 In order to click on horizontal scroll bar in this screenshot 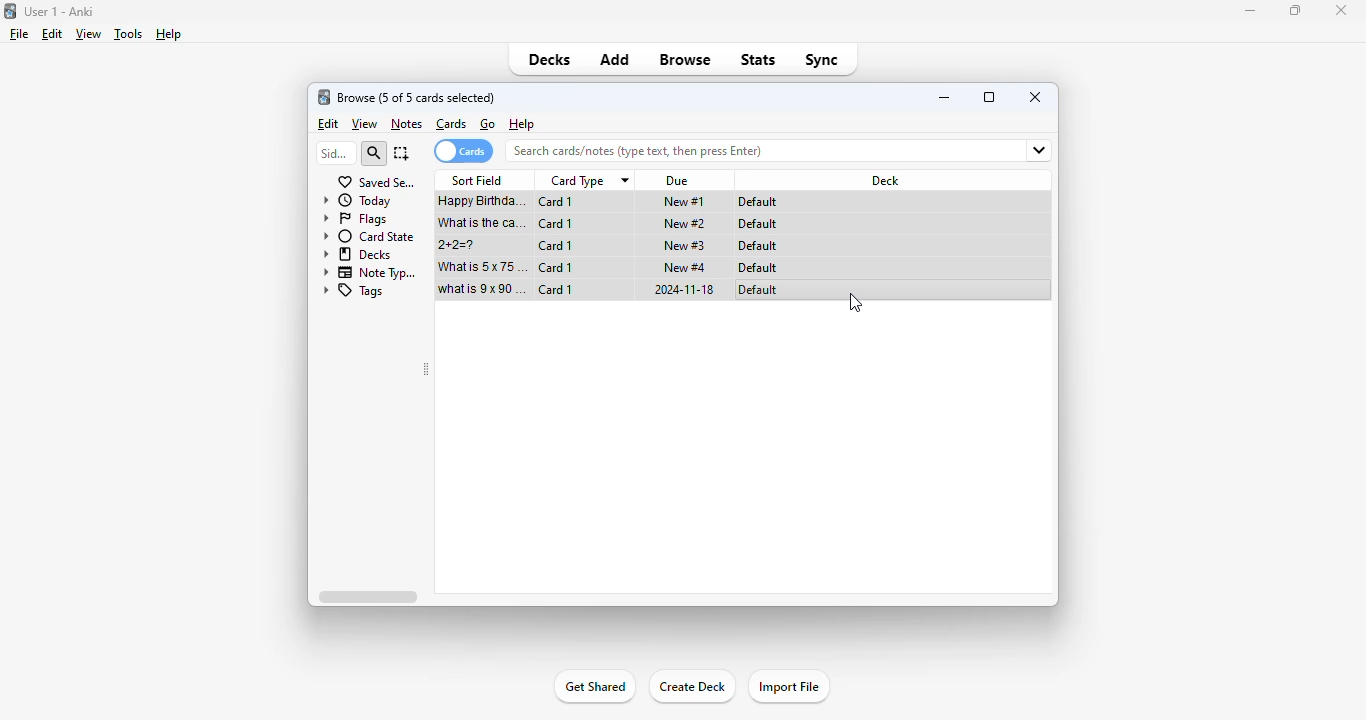, I will do `click(367, 596)`.